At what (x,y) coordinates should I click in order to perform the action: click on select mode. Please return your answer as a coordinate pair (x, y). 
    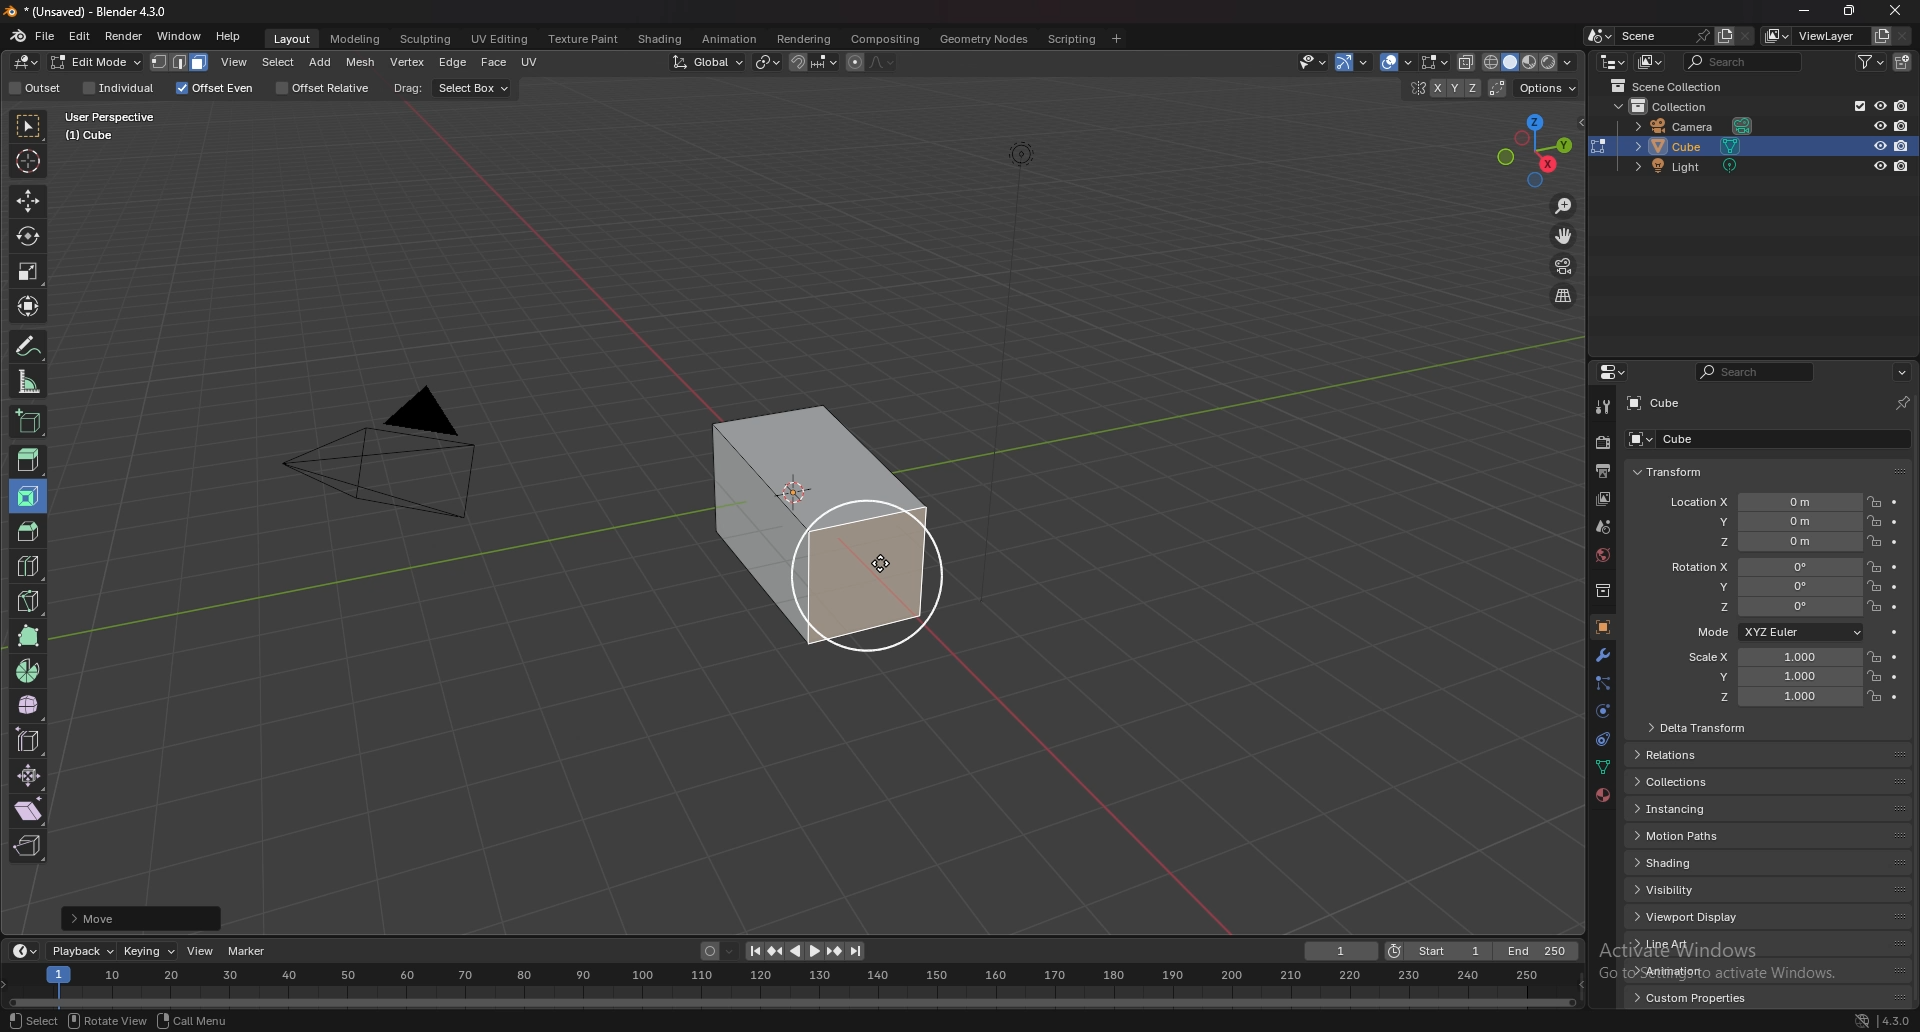
    Looking at the image, I should click on (181, 62).